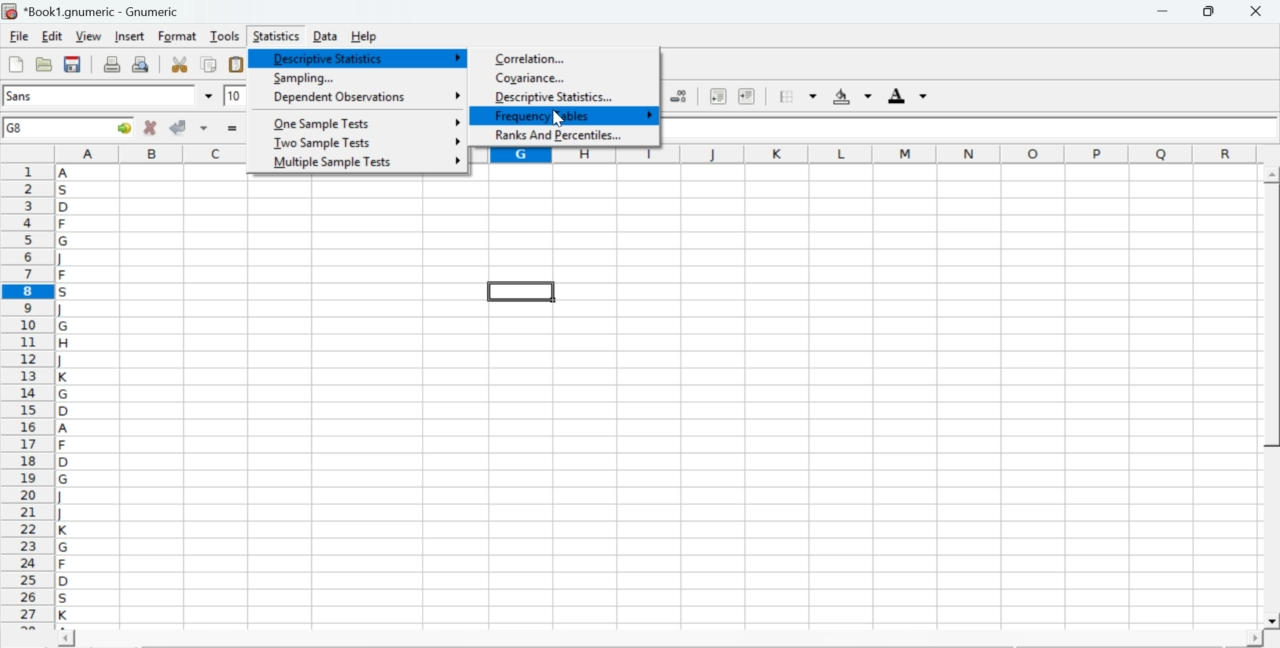 The image size is (1280, 648). I want to click on font, so click(22, 95).